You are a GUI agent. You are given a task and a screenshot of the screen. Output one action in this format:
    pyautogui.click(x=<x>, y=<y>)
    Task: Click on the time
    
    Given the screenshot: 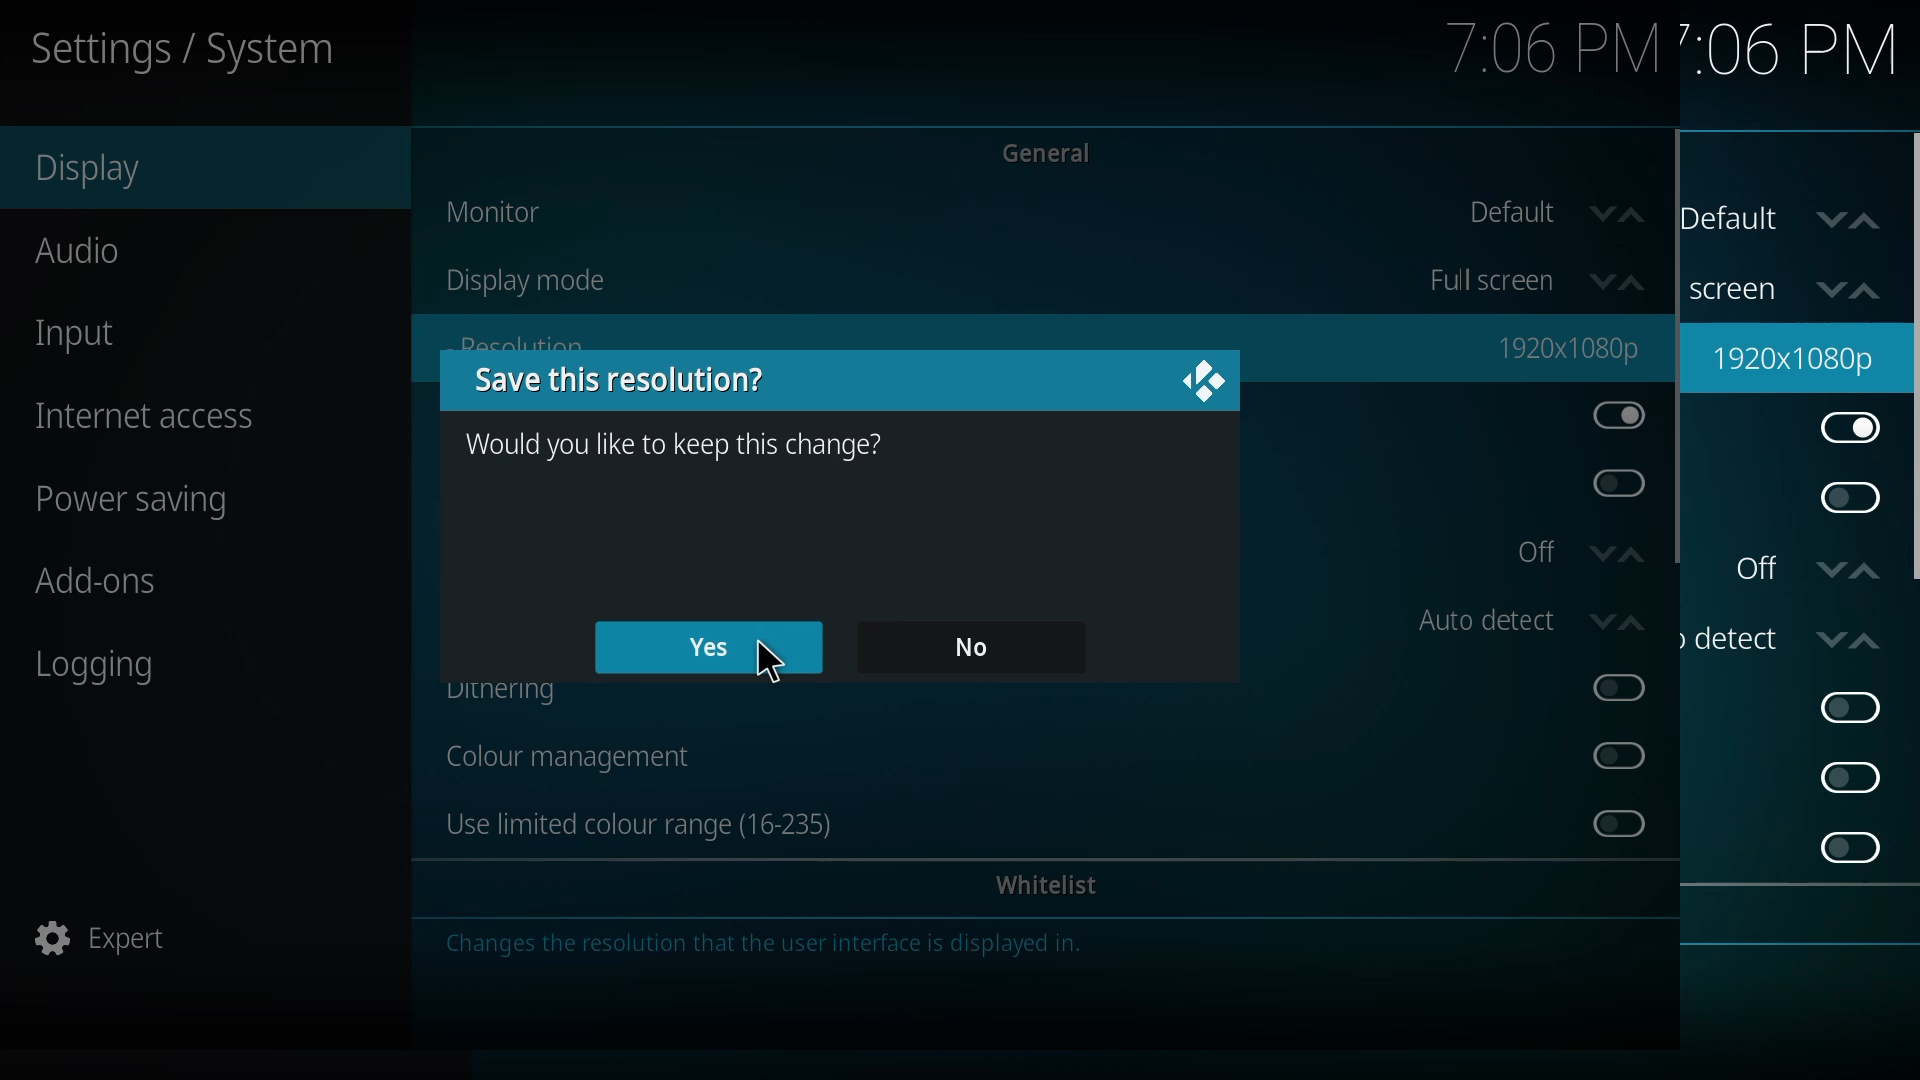 What is the action you would take?
    pyautogui.click(x=1526, y=52)
    